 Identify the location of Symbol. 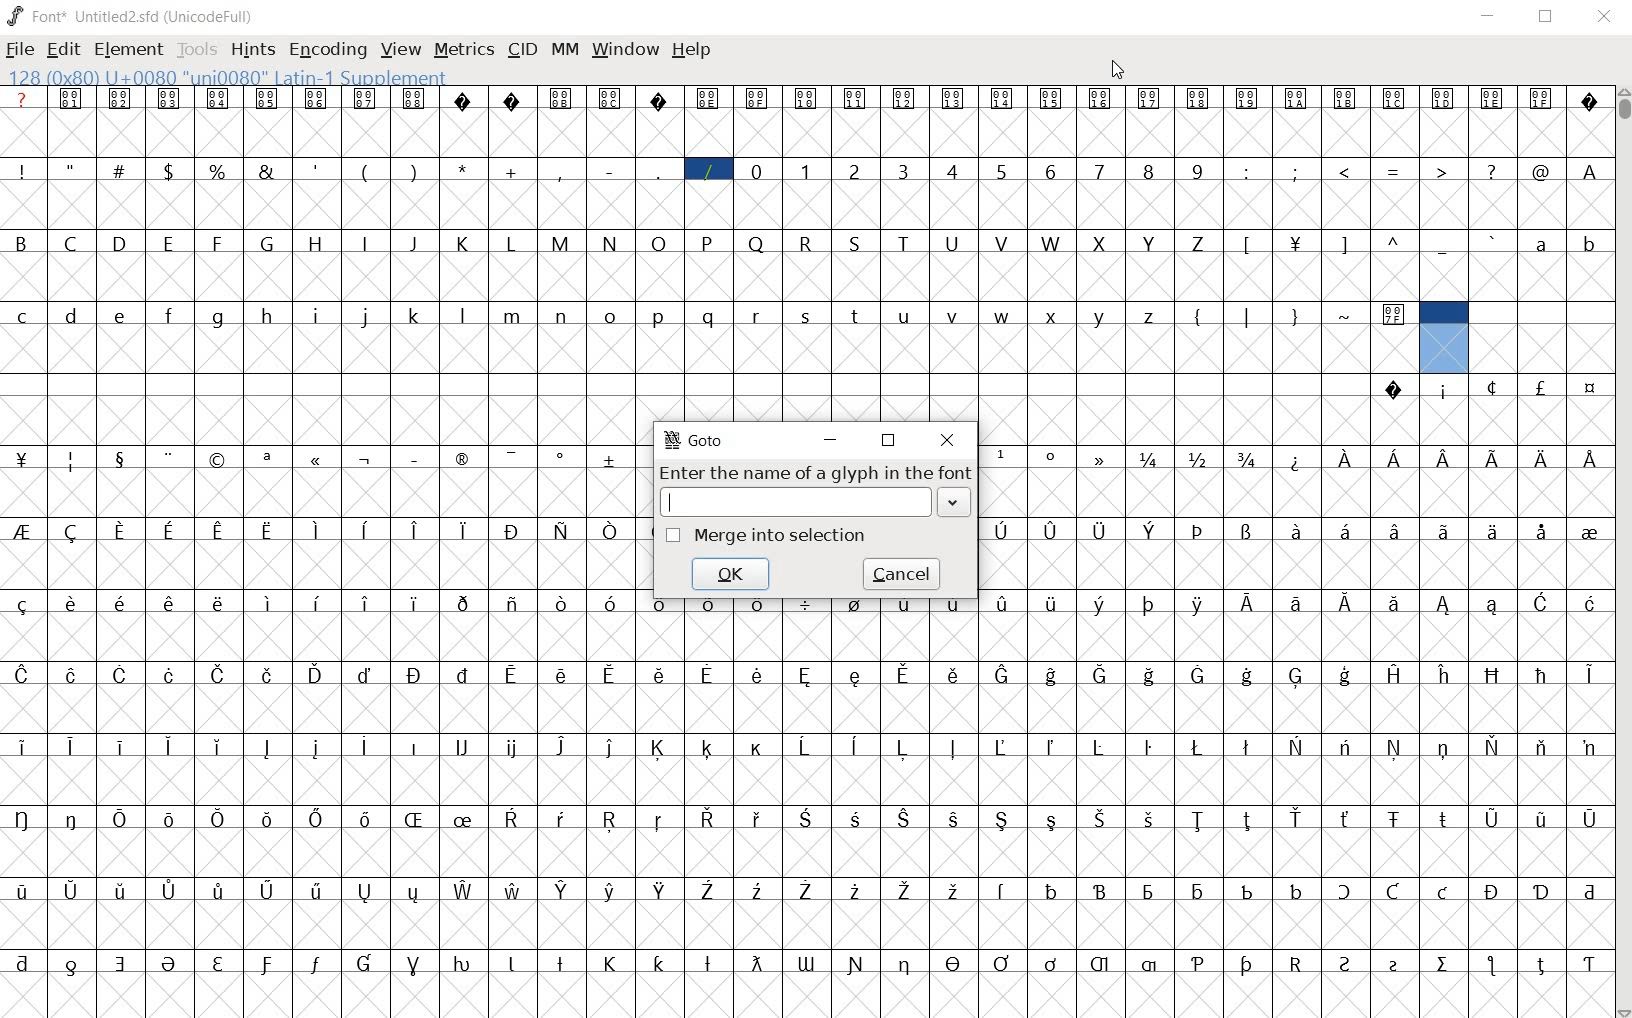
(223, 962).